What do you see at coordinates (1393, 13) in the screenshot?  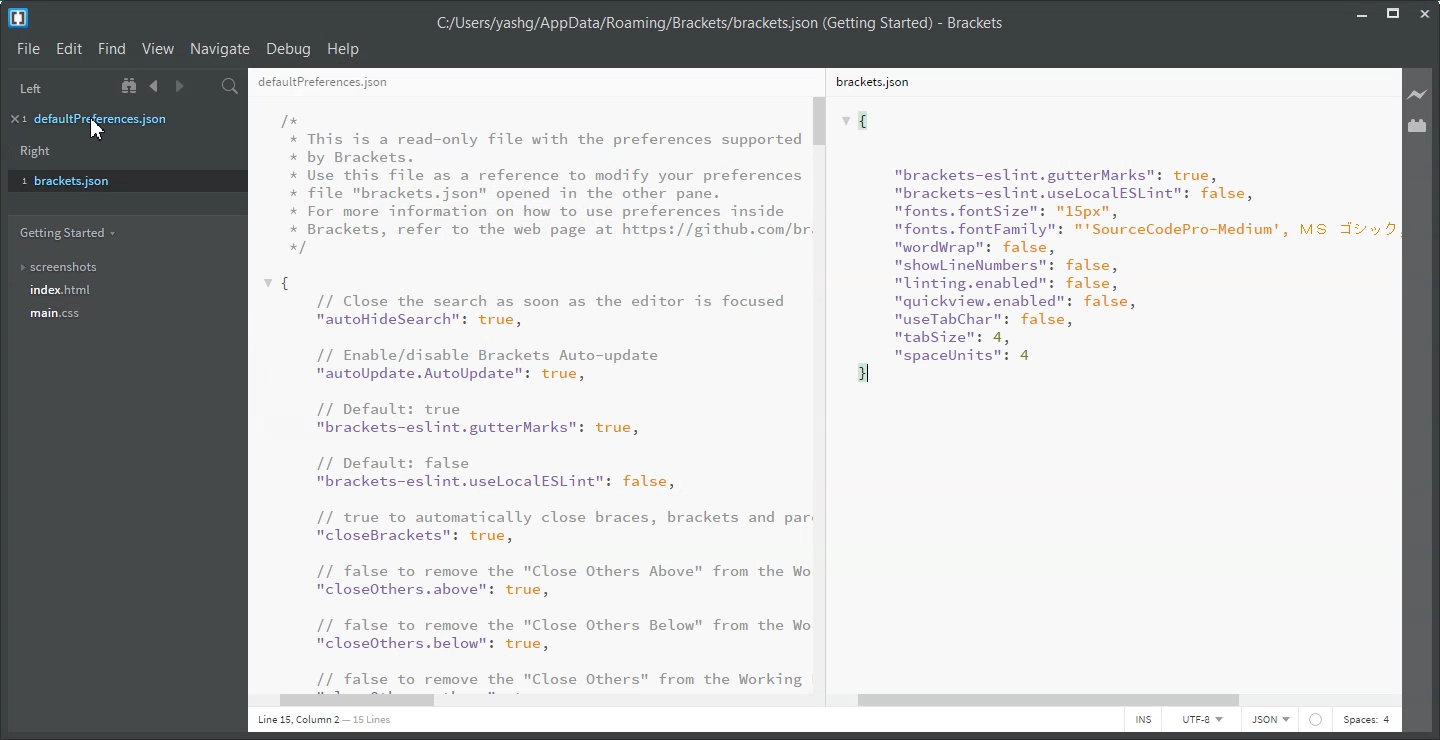 I see `Maximize` at bounding box center [1393, 13].